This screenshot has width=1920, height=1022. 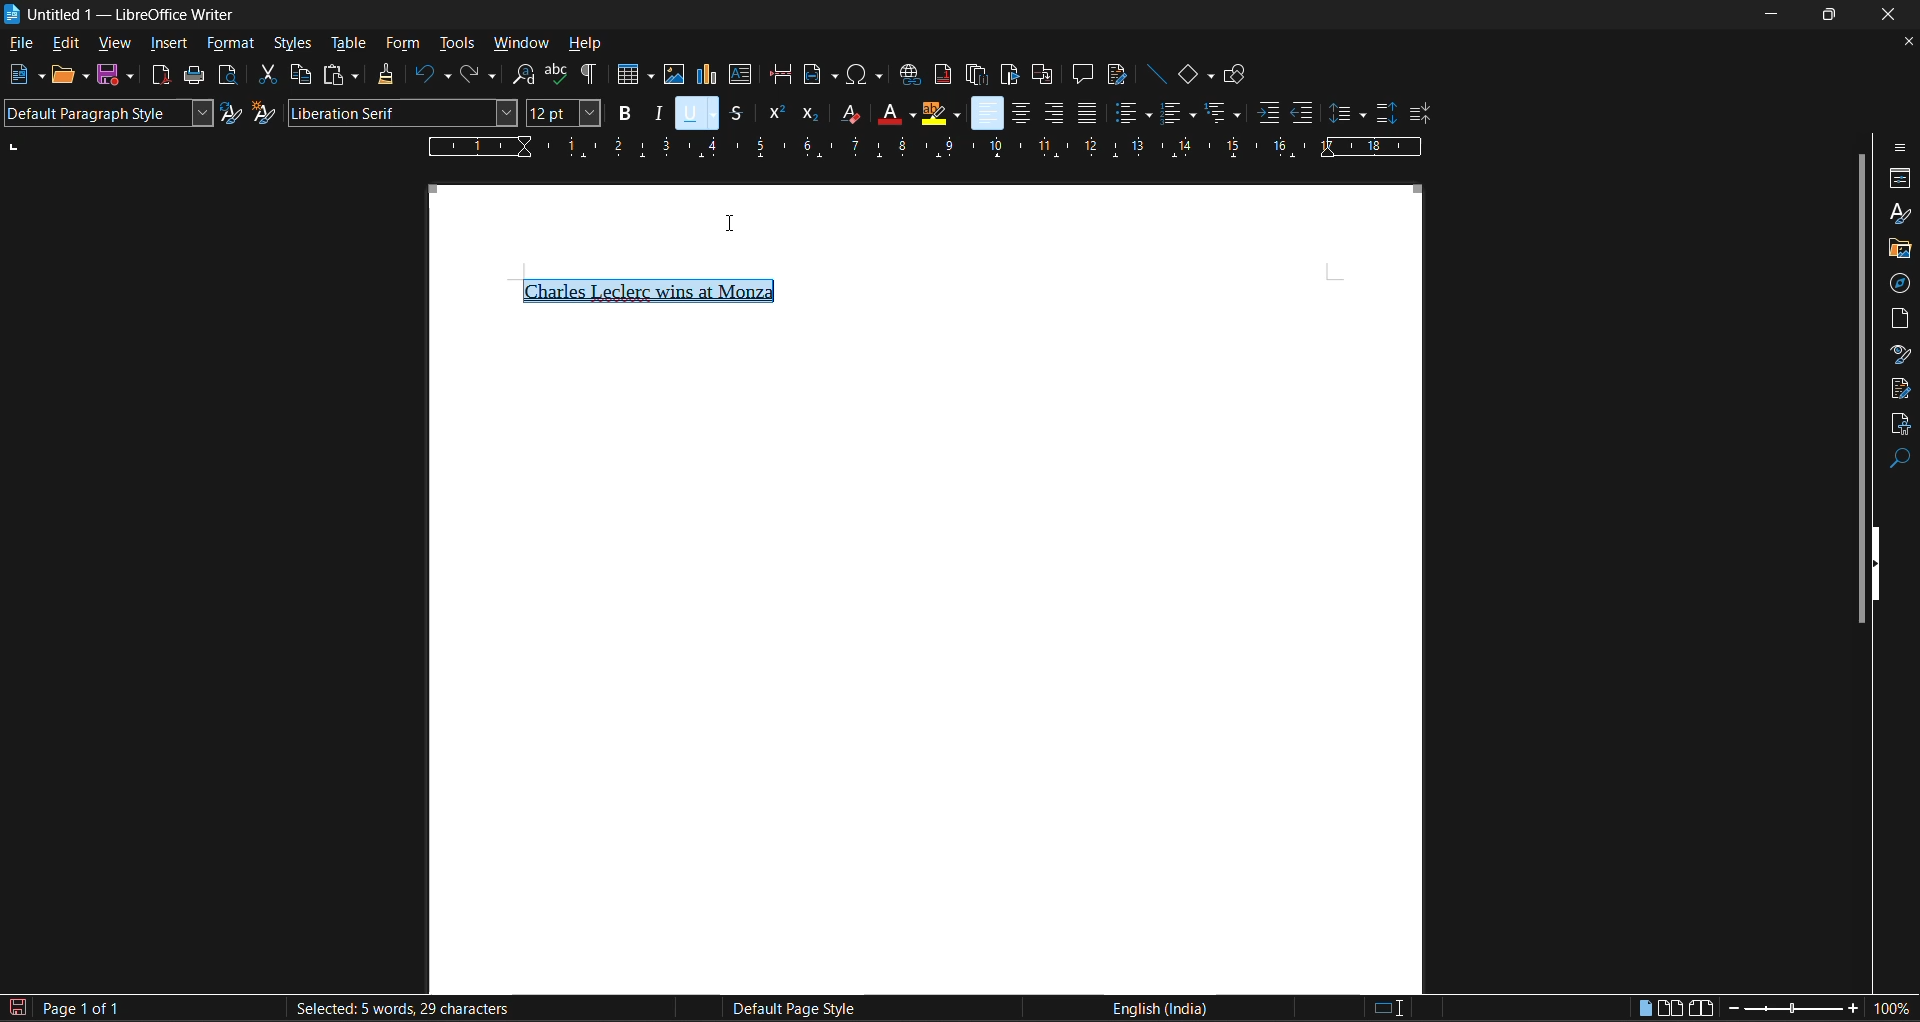 What do you see at coordinates (1085, 112) in the screenshot?
I see `justified` at bounding box center [1085, 112].